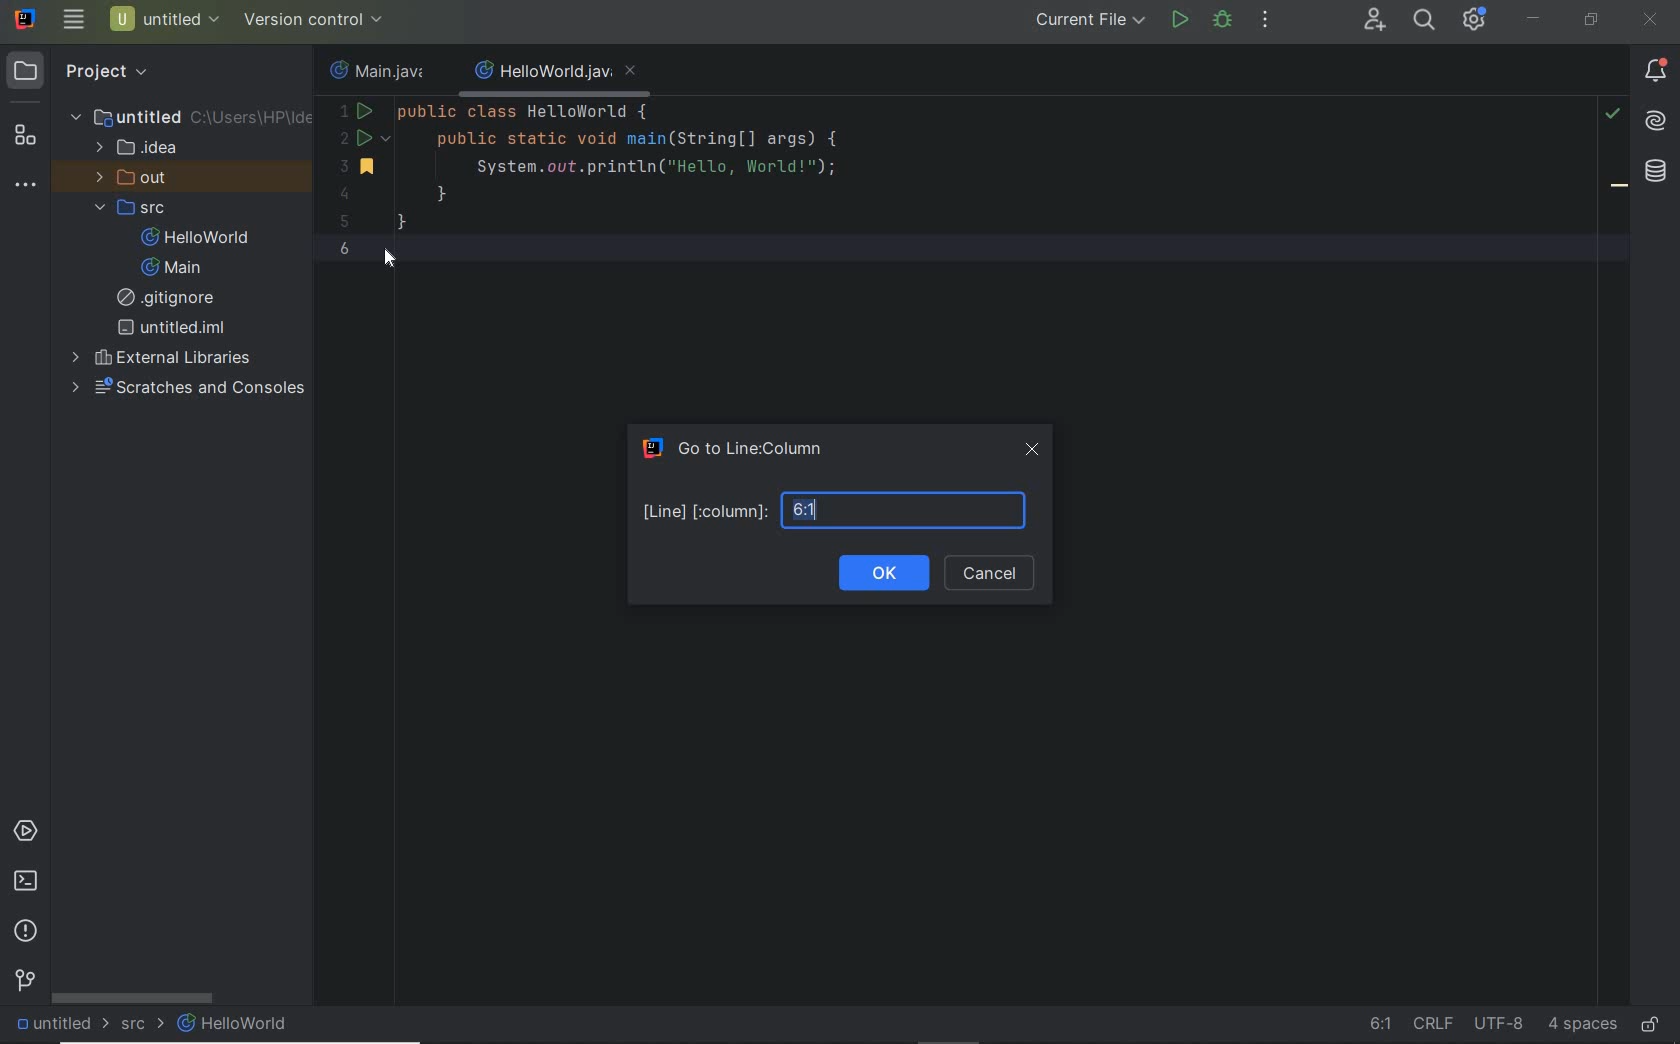 The width and height of the screenshot is (1680, 1044). Describe the element at coordinates (1093, 20) in the screenshot. I see `run/debug configurations` at that location.